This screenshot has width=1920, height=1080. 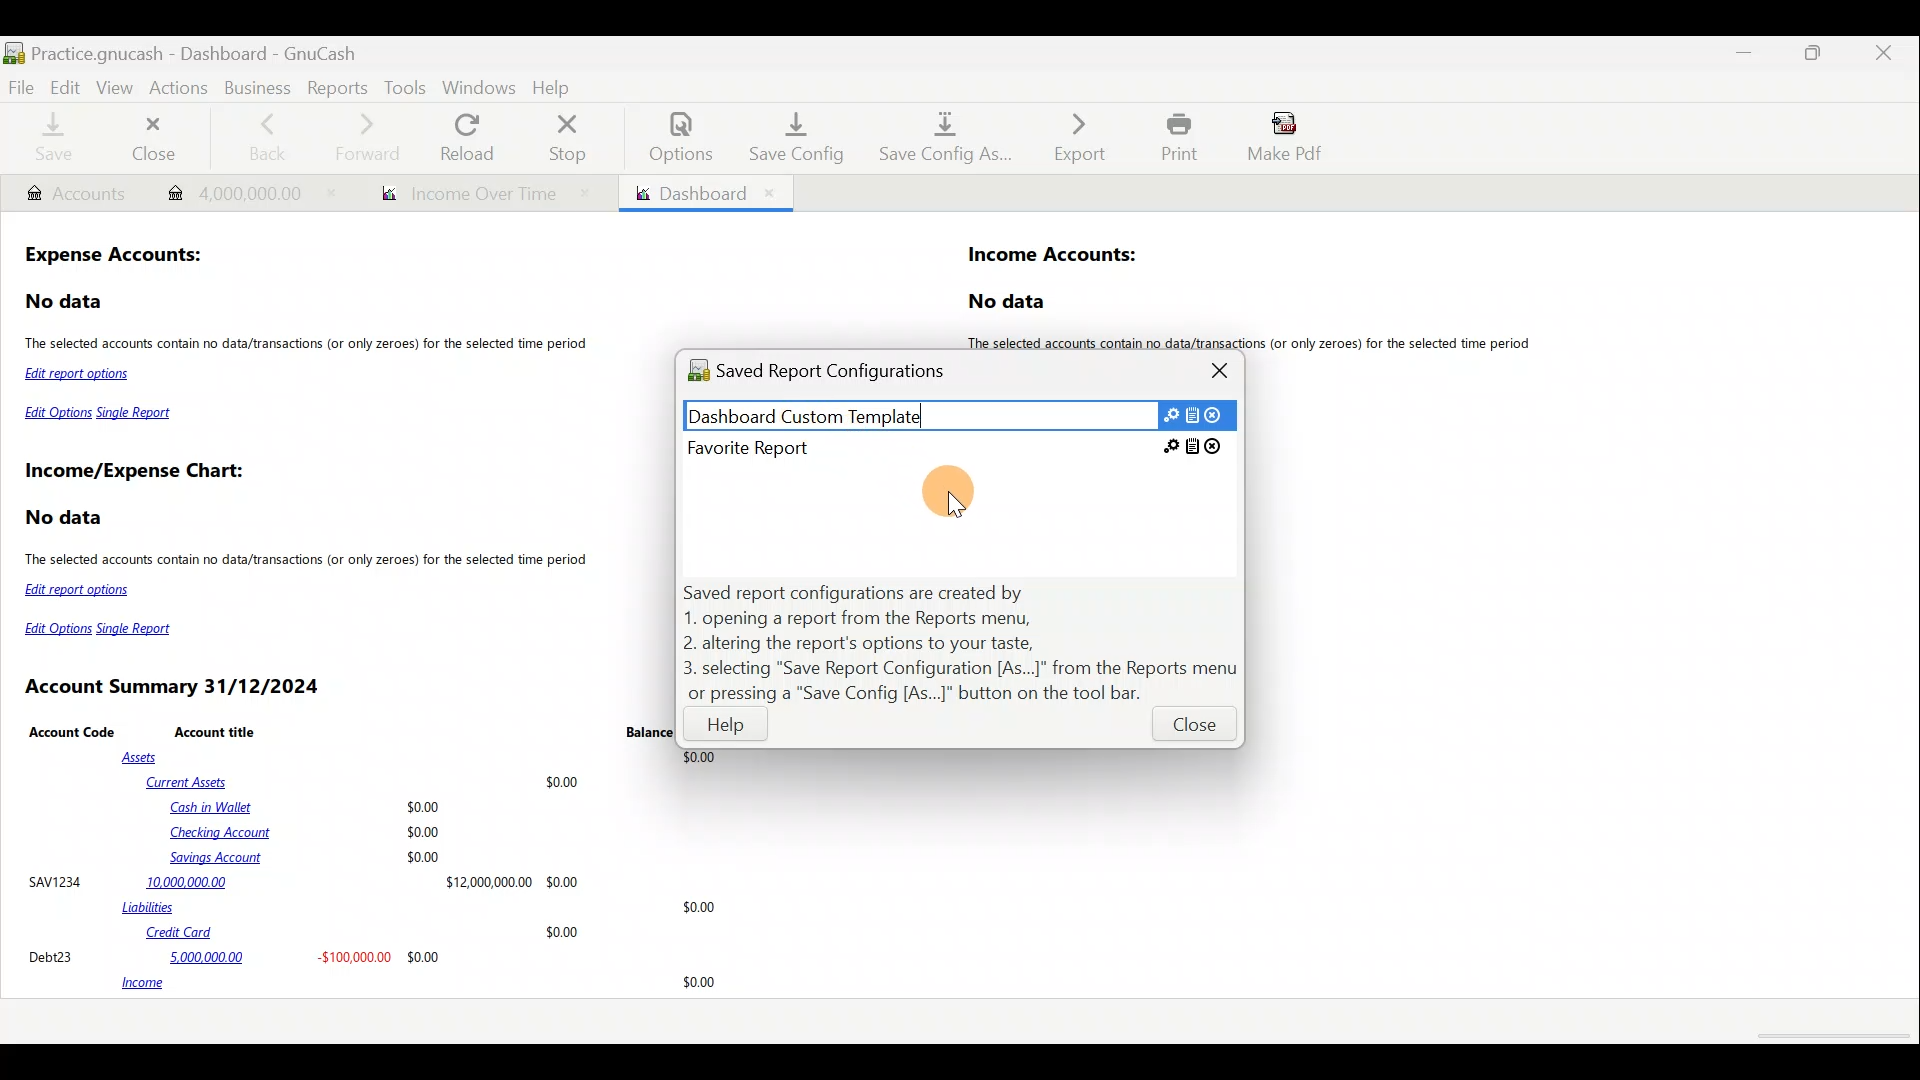 I want to click on Expense Accounts:, so click(x=116, y=257).